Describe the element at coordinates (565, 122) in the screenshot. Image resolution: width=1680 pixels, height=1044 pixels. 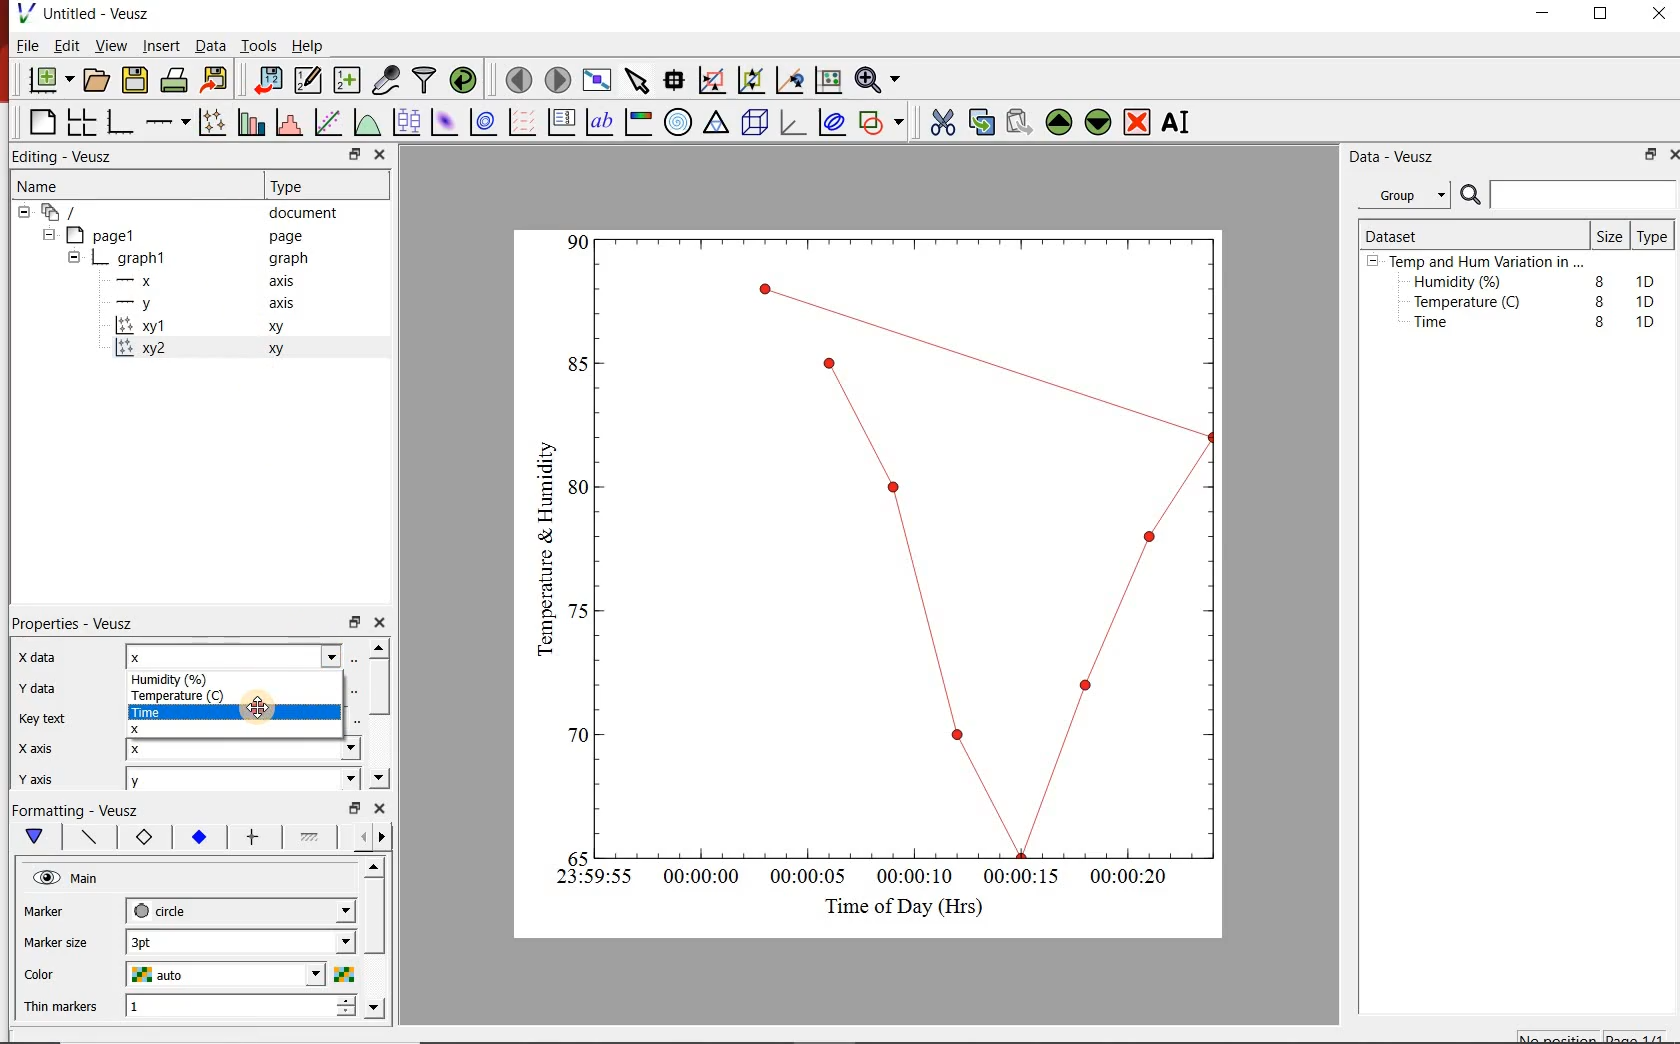
I see `plot key` at that location.